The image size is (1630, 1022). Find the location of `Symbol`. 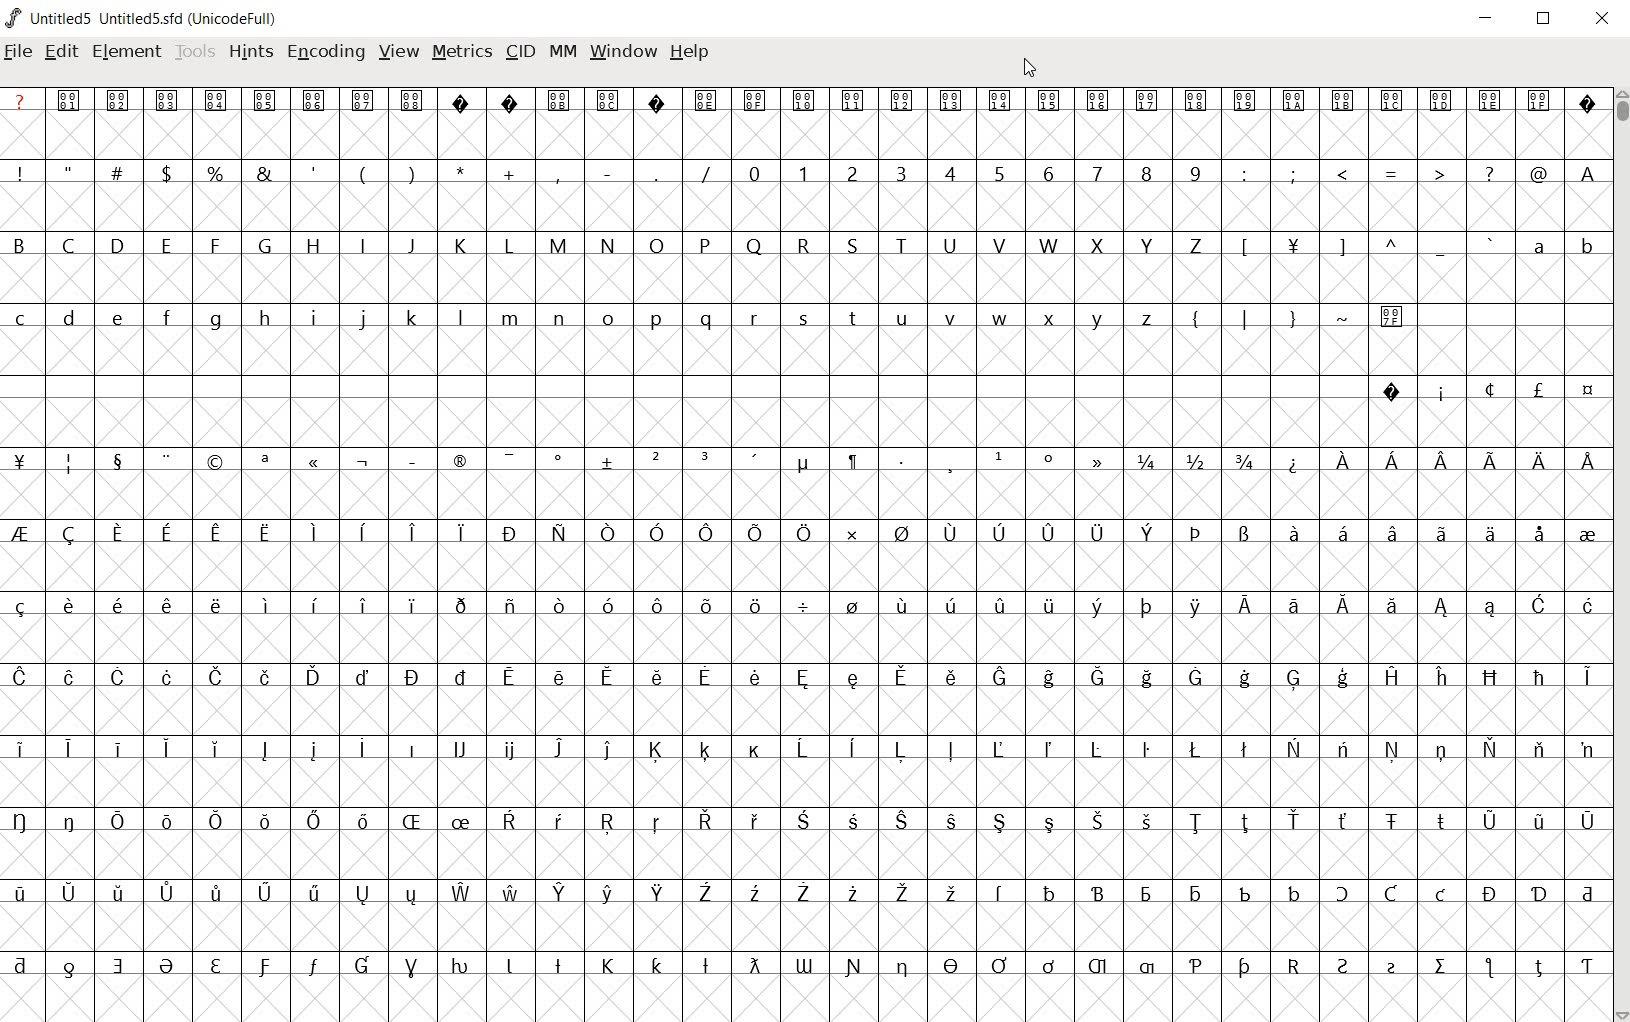

Symbol is located at coordinates (1098, 608).